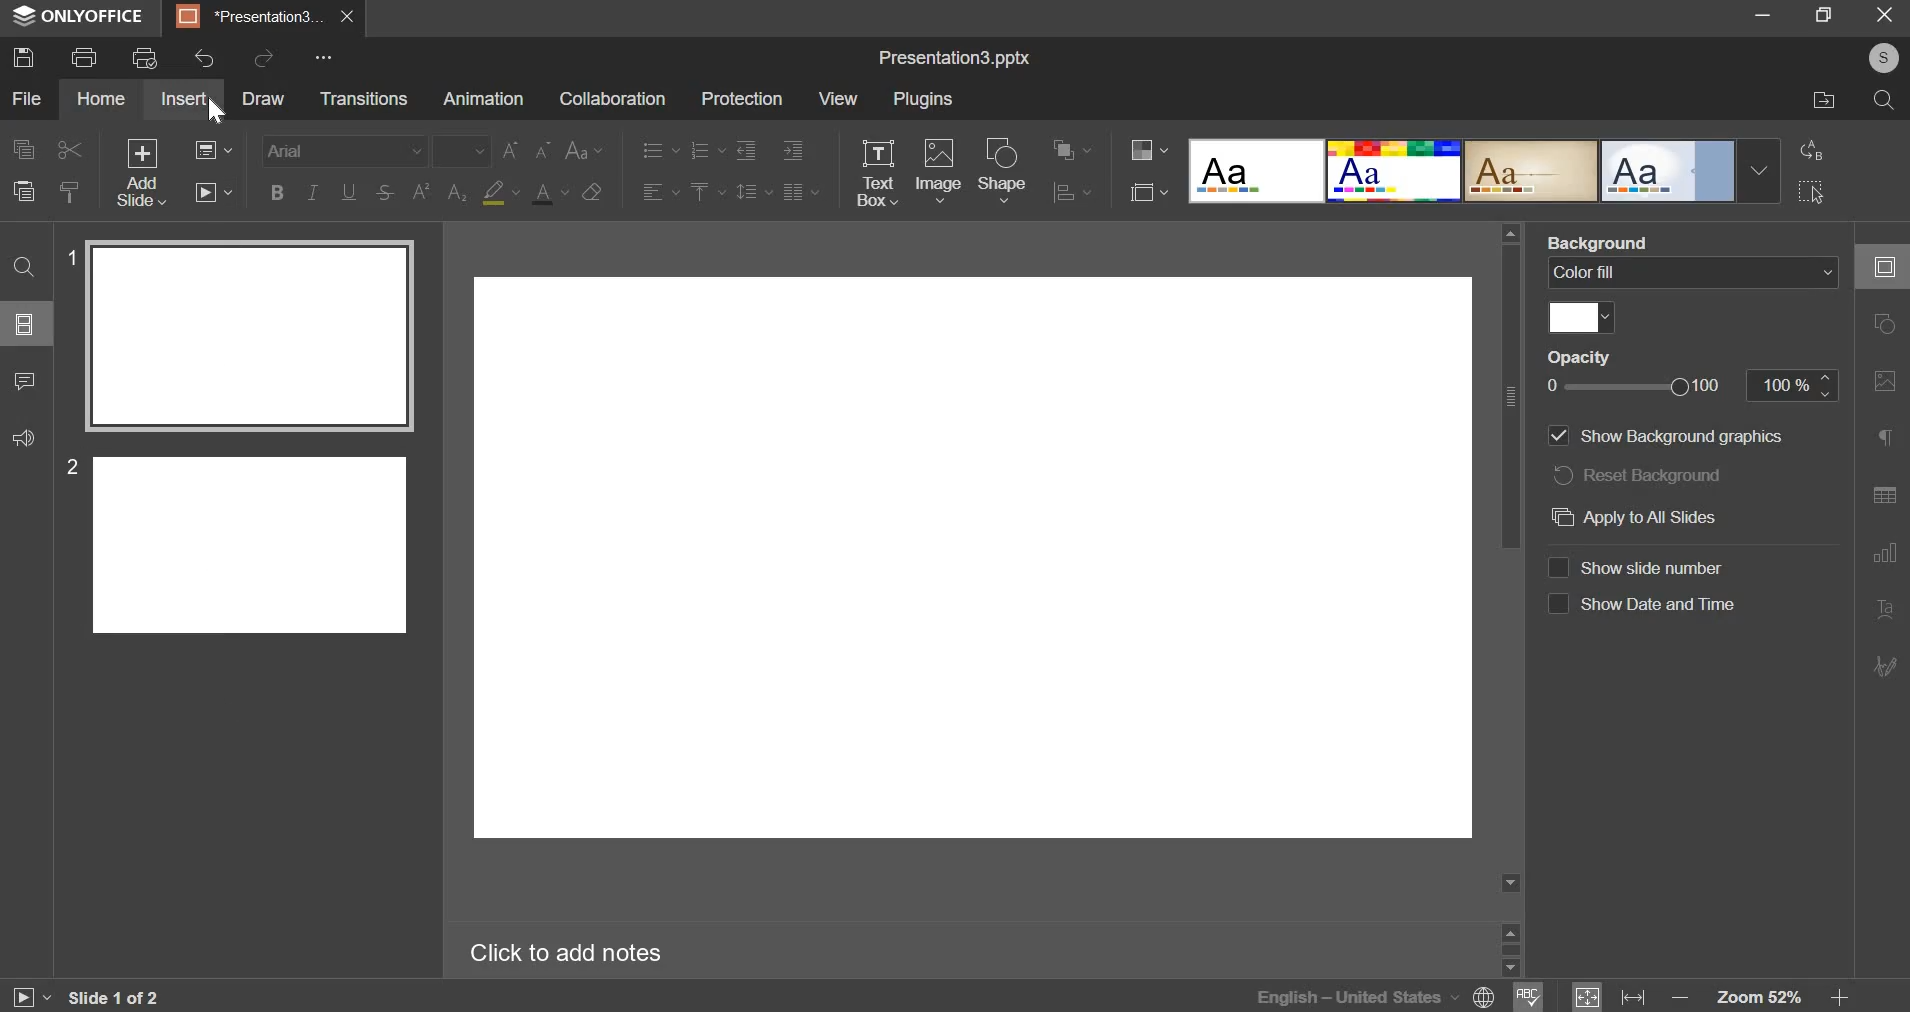 The image size is (1910, 1012). I want to click on italic, so click(312, 192).